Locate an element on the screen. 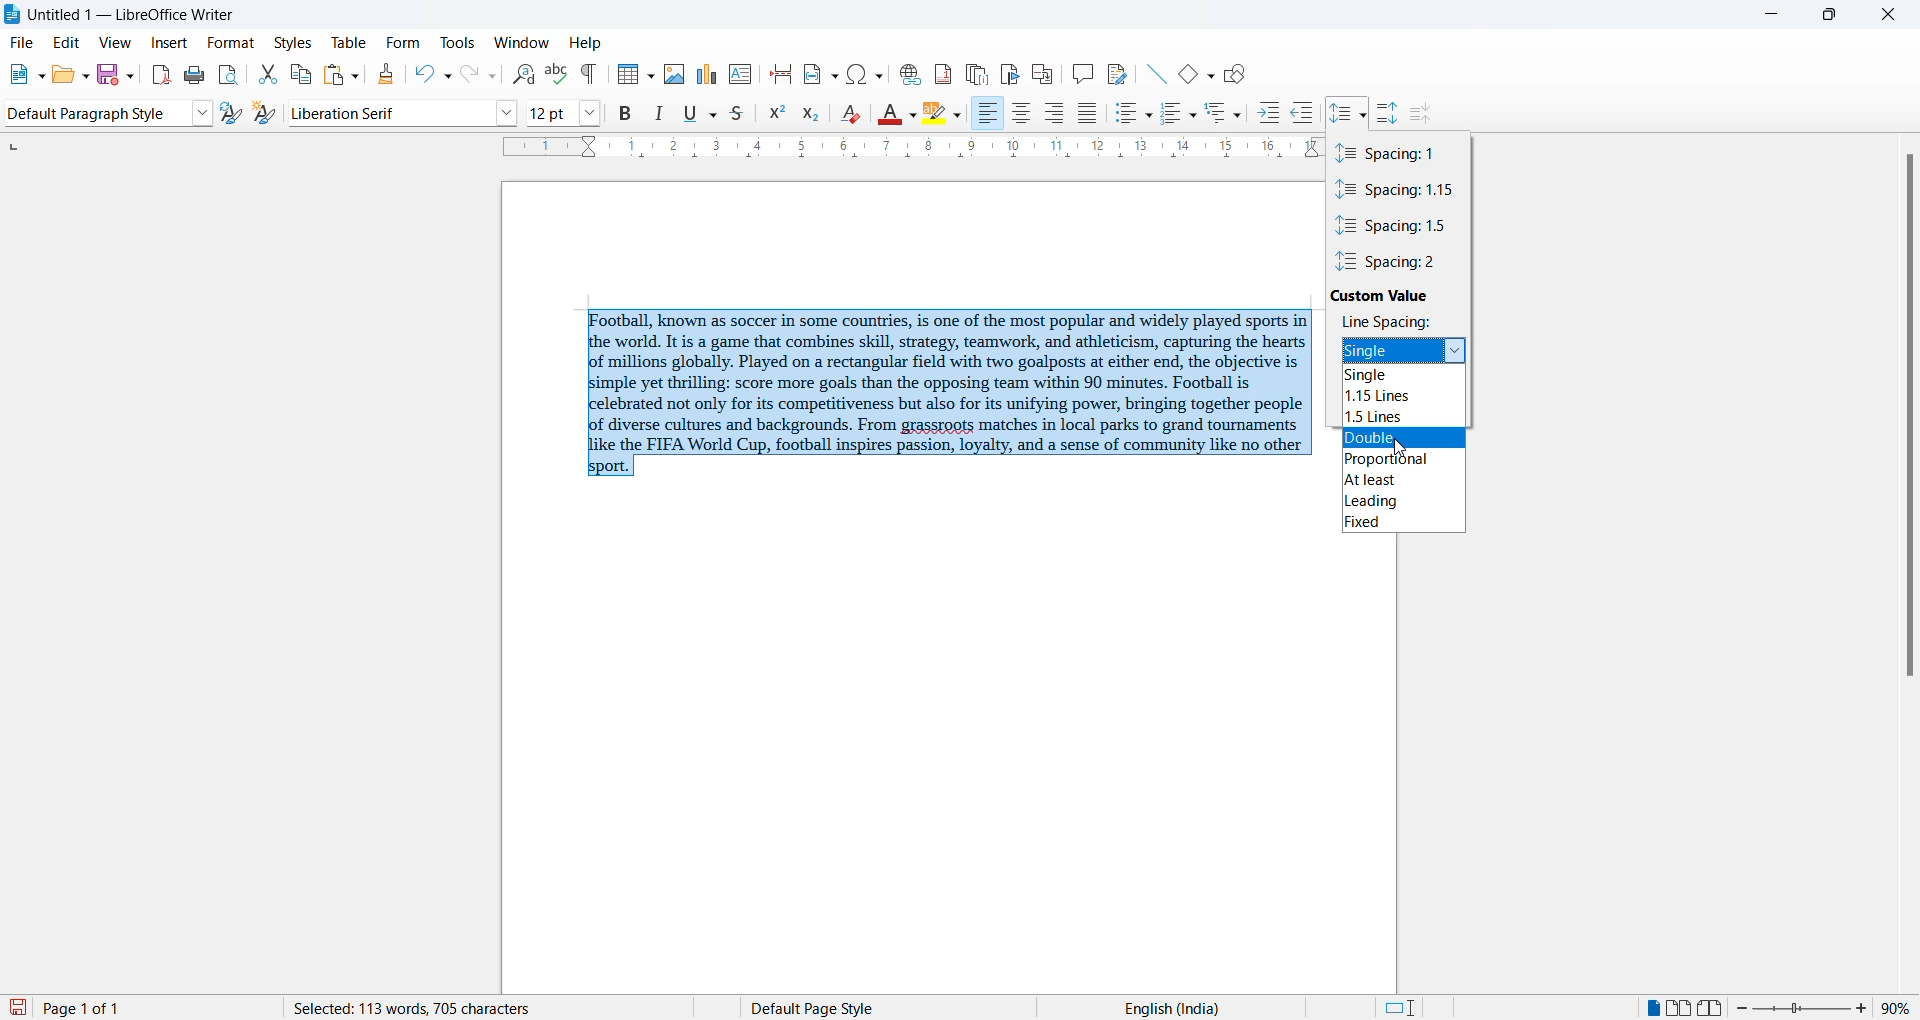 This screenshot has height=1020, width=1920. text align center is located at coordinates (1022, 114).